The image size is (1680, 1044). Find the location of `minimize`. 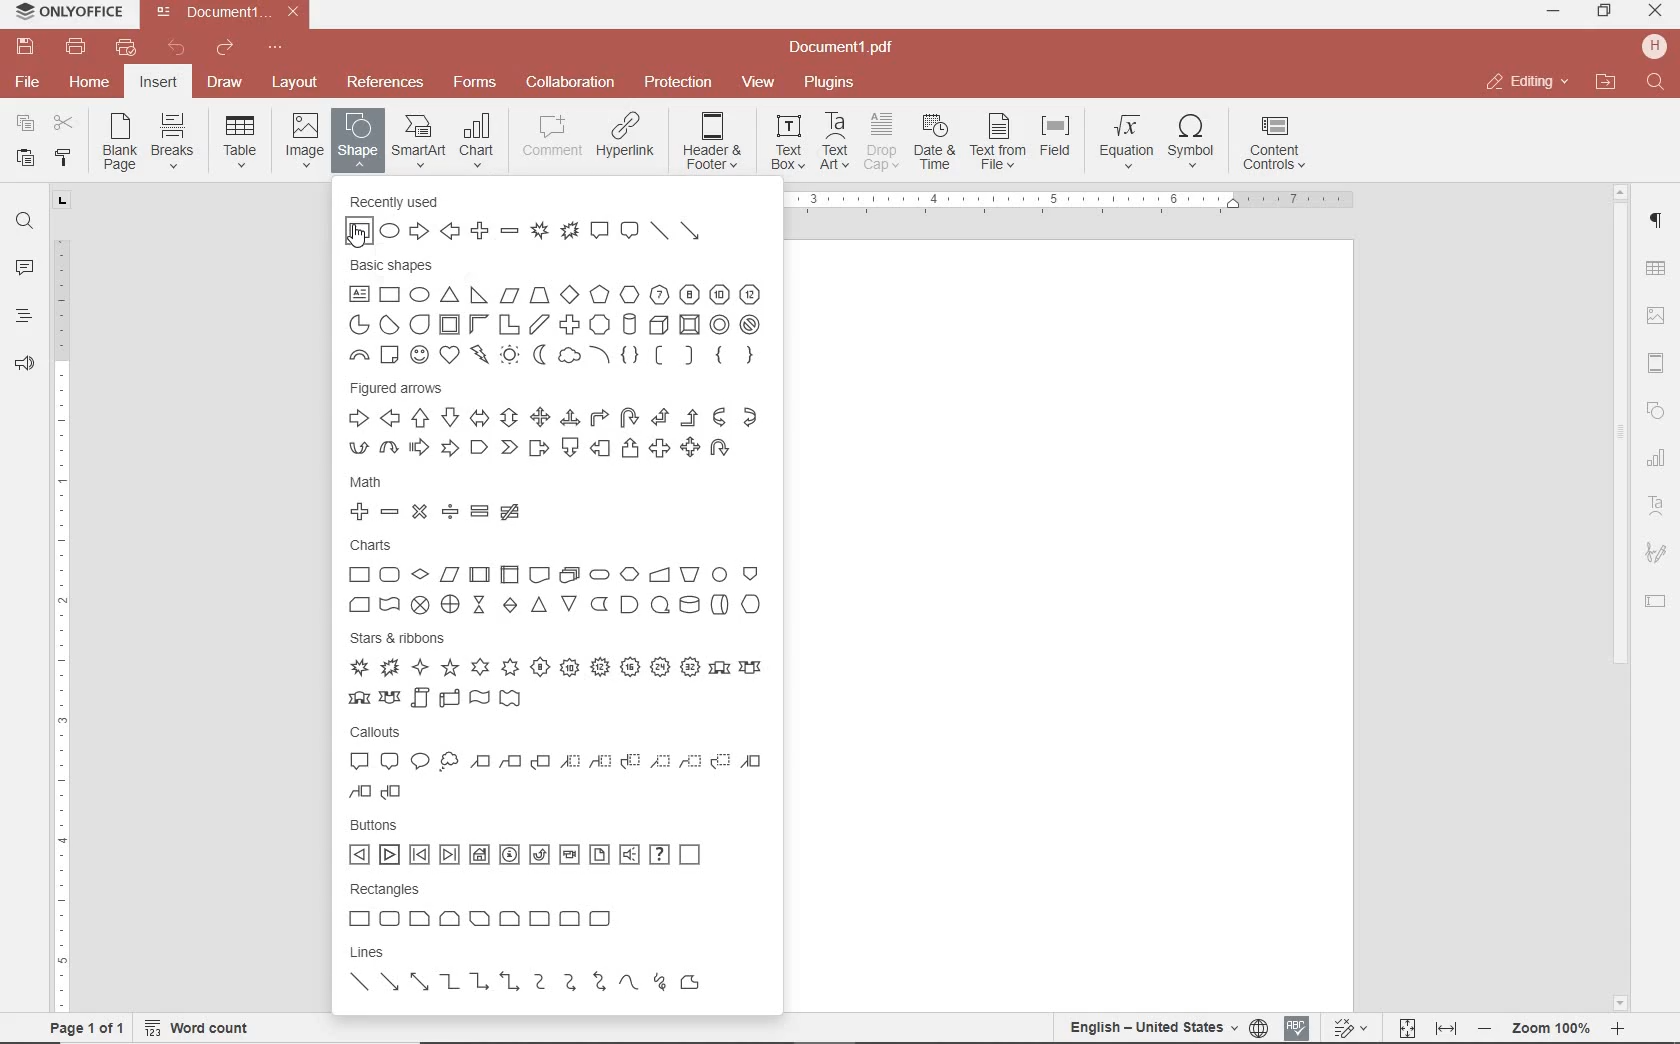

minimize is located at coordinates (1555, 11).